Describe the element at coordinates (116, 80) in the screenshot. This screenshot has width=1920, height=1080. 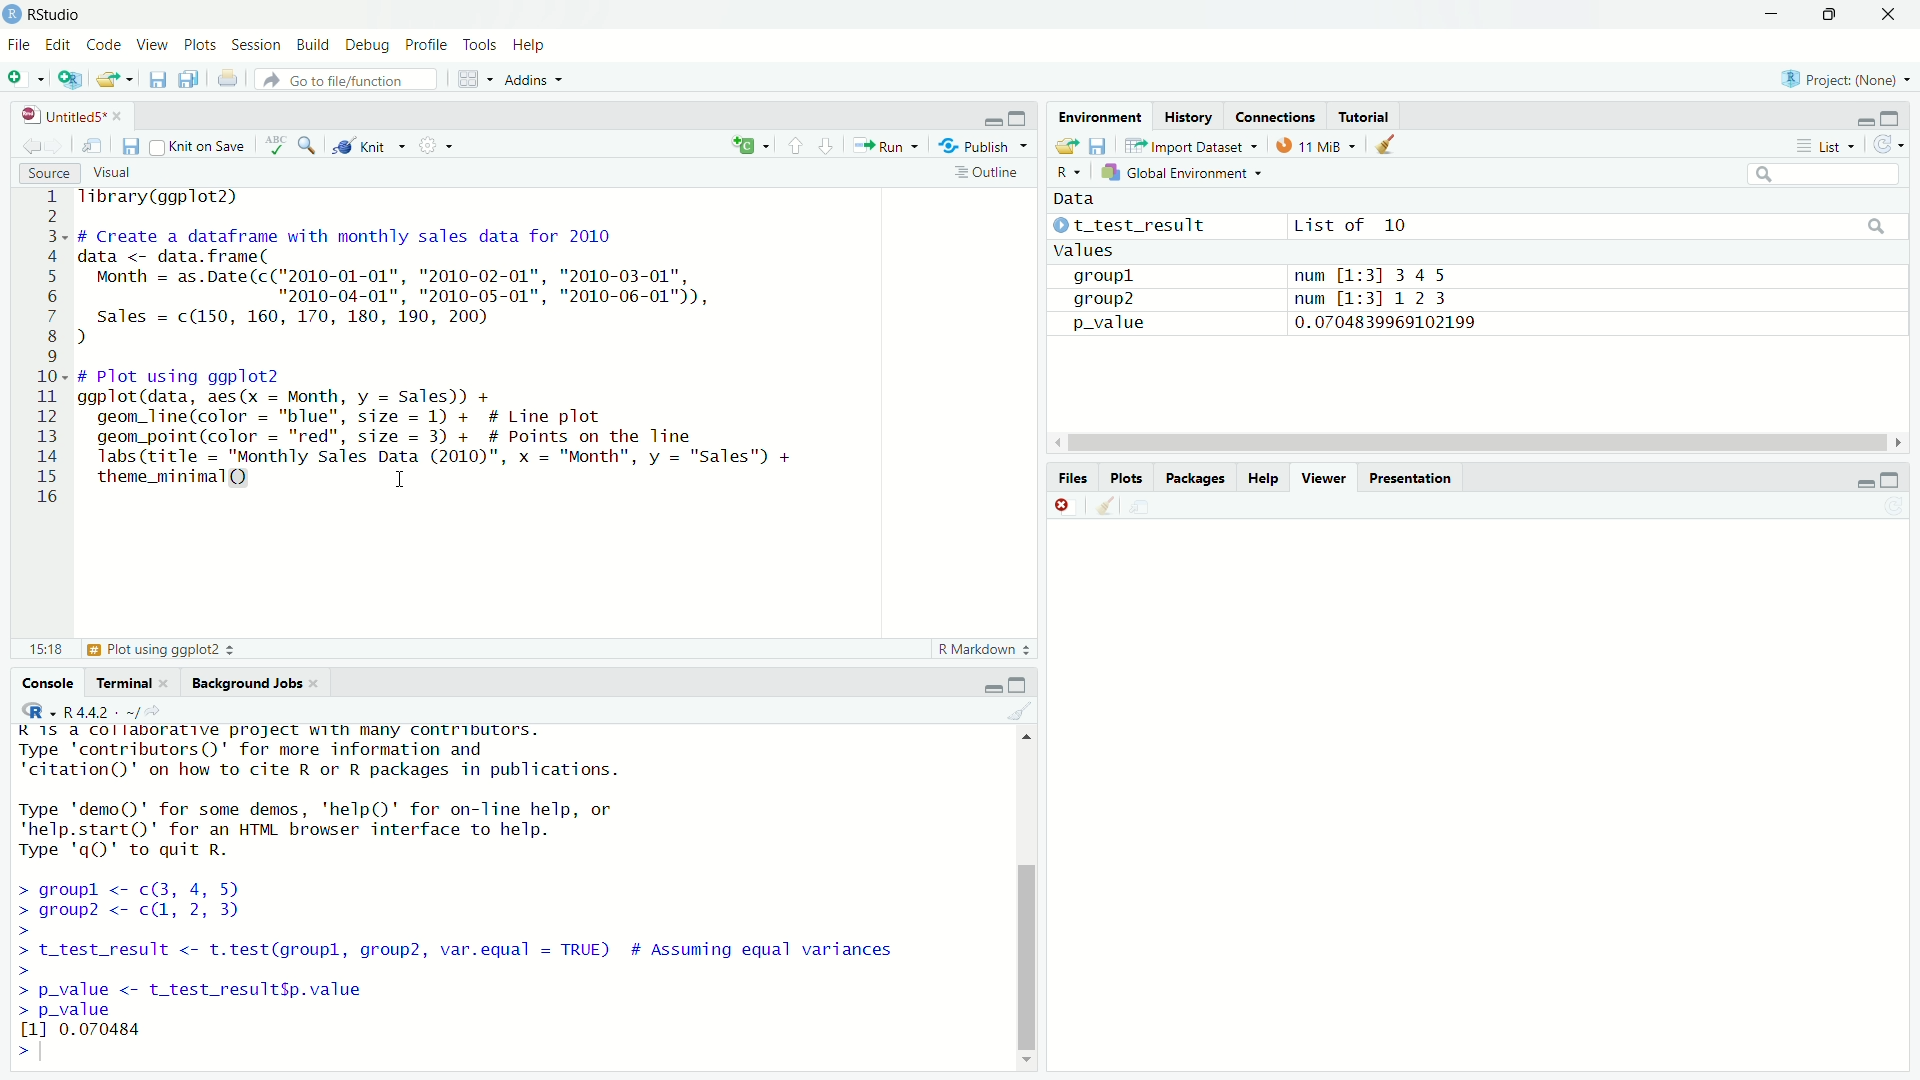
I see `open an existing file` at that location.